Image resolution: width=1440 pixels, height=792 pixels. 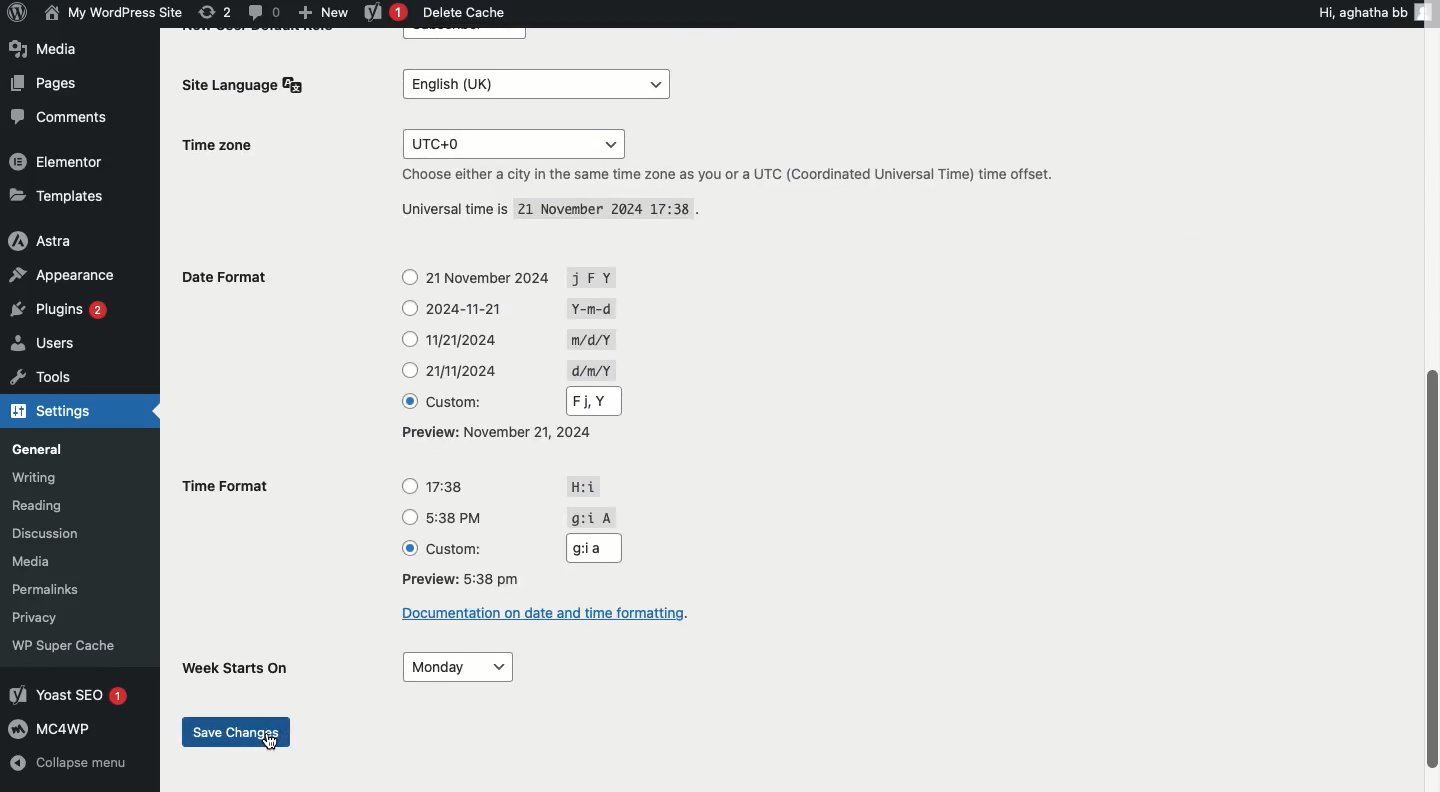 What do you see at coordinates (466, 14) in the screenshot?
I see `Delete cache` at bounding box center [466, 14].